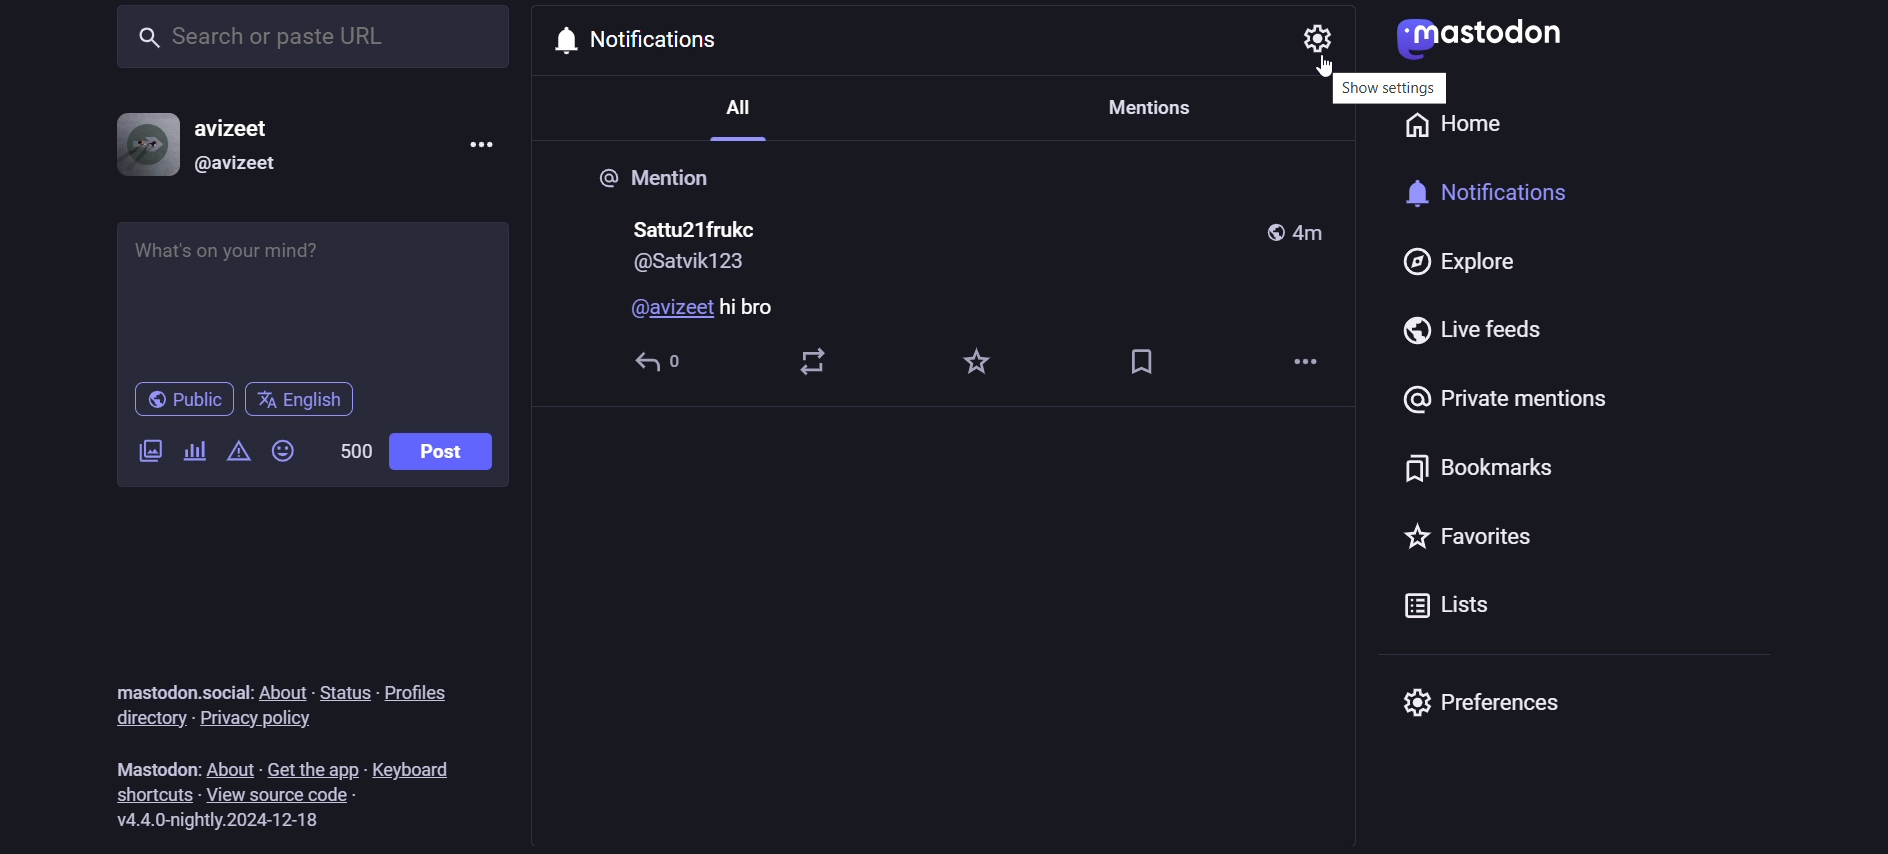  Describe the element at coordinates (149, 448) in the screenshot. I see `Add image` at that location.